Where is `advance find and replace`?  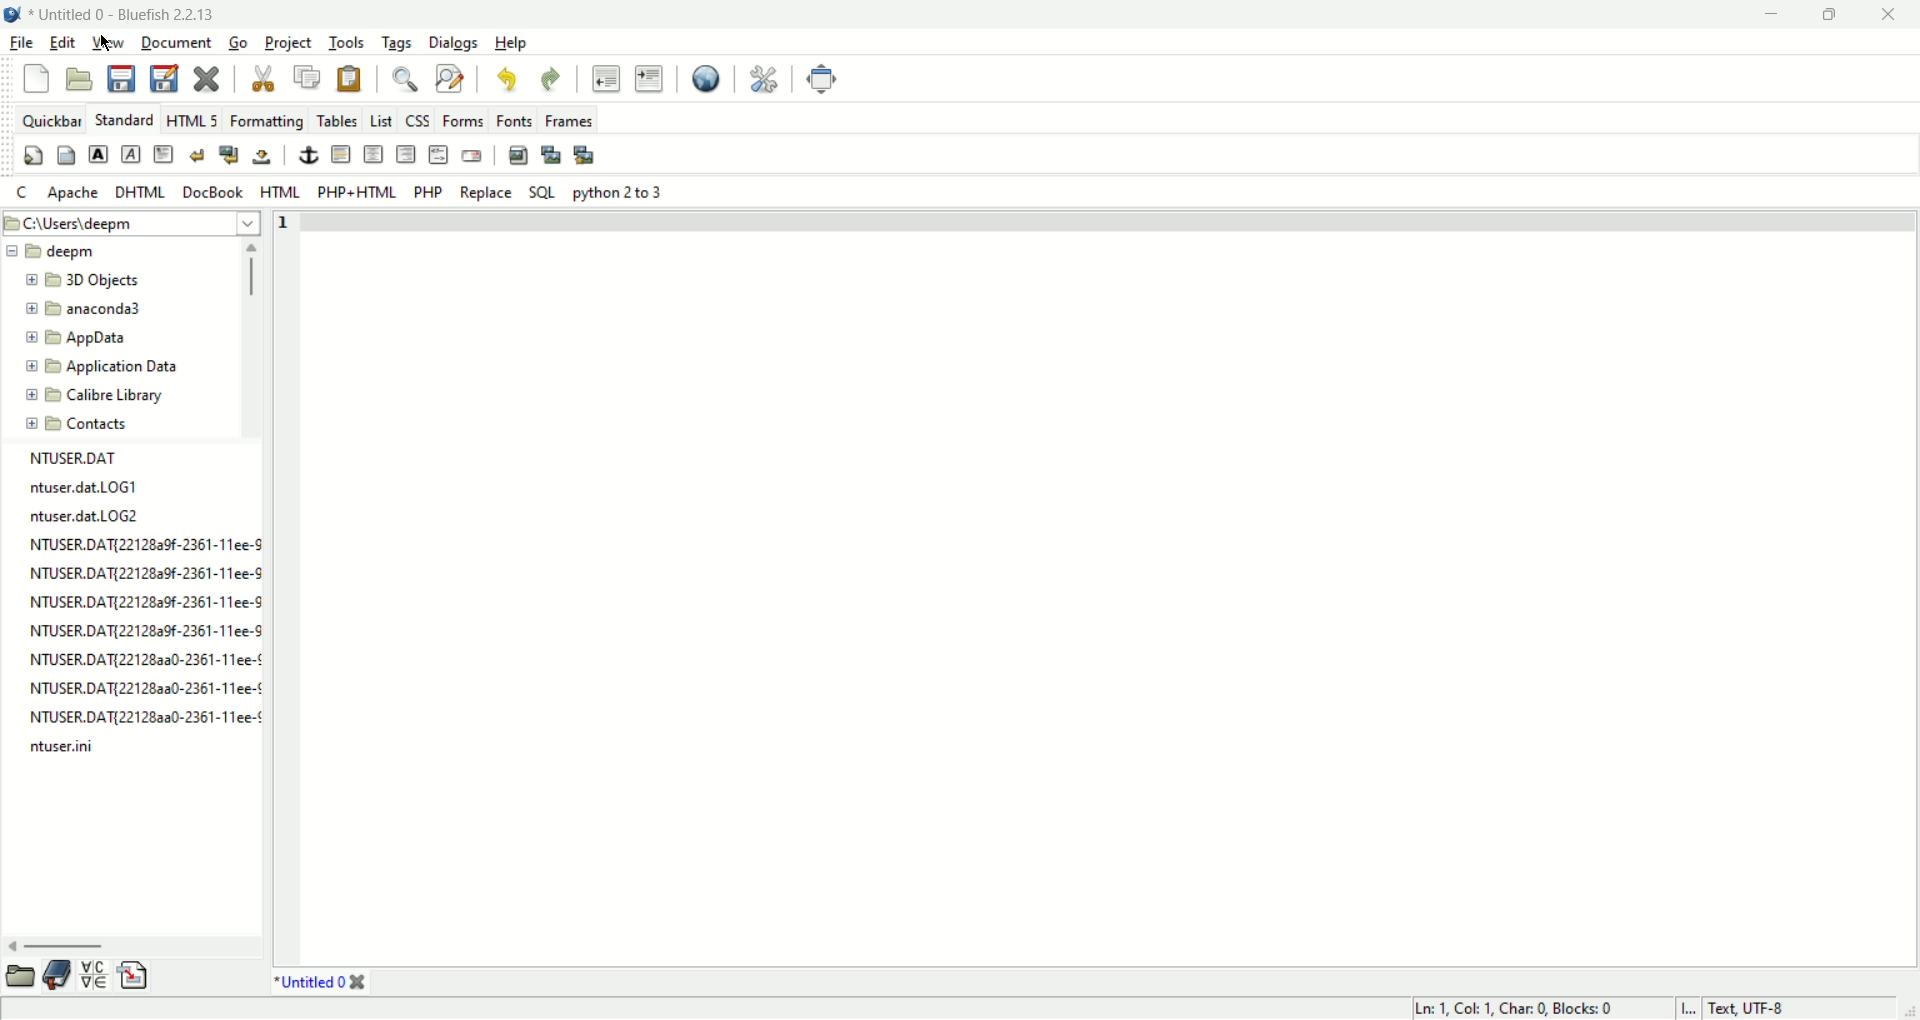 advance find and replace is located at coordinates (451, 77).